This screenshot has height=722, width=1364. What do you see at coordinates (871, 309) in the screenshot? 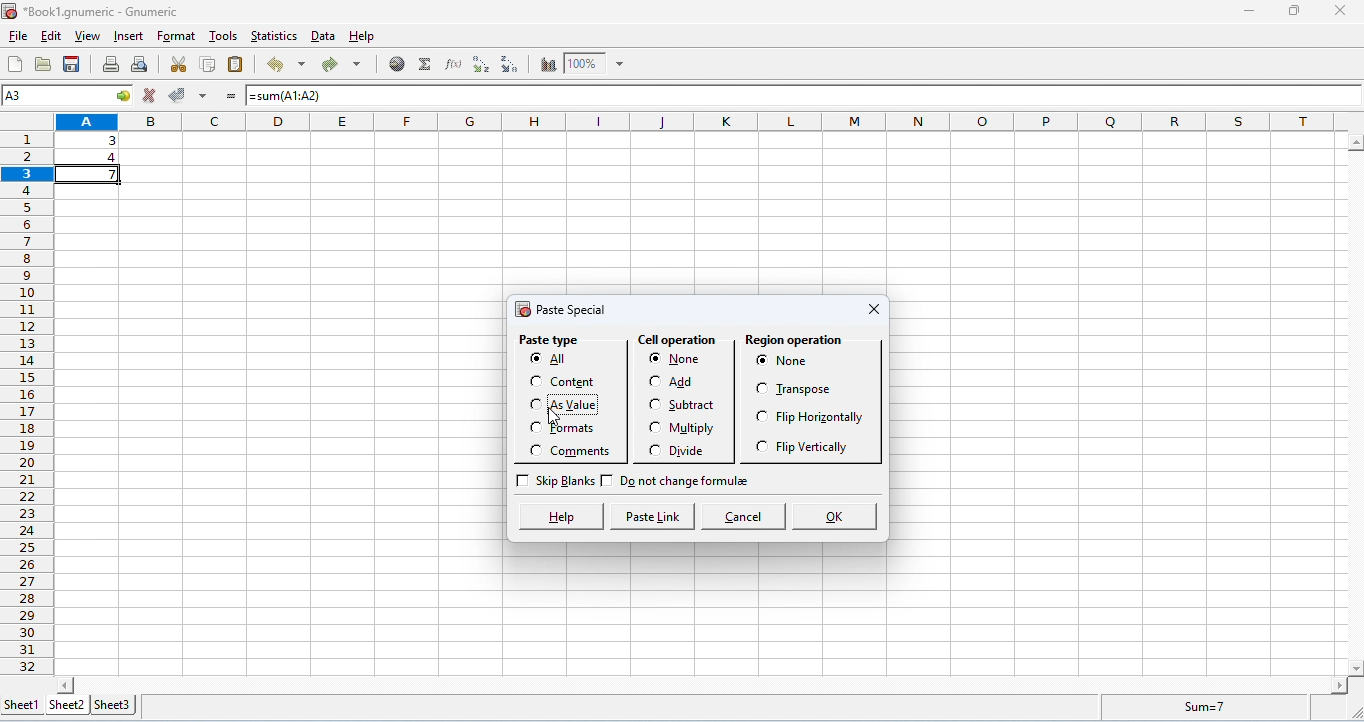
I see `close` at bounding box center [871, 309].